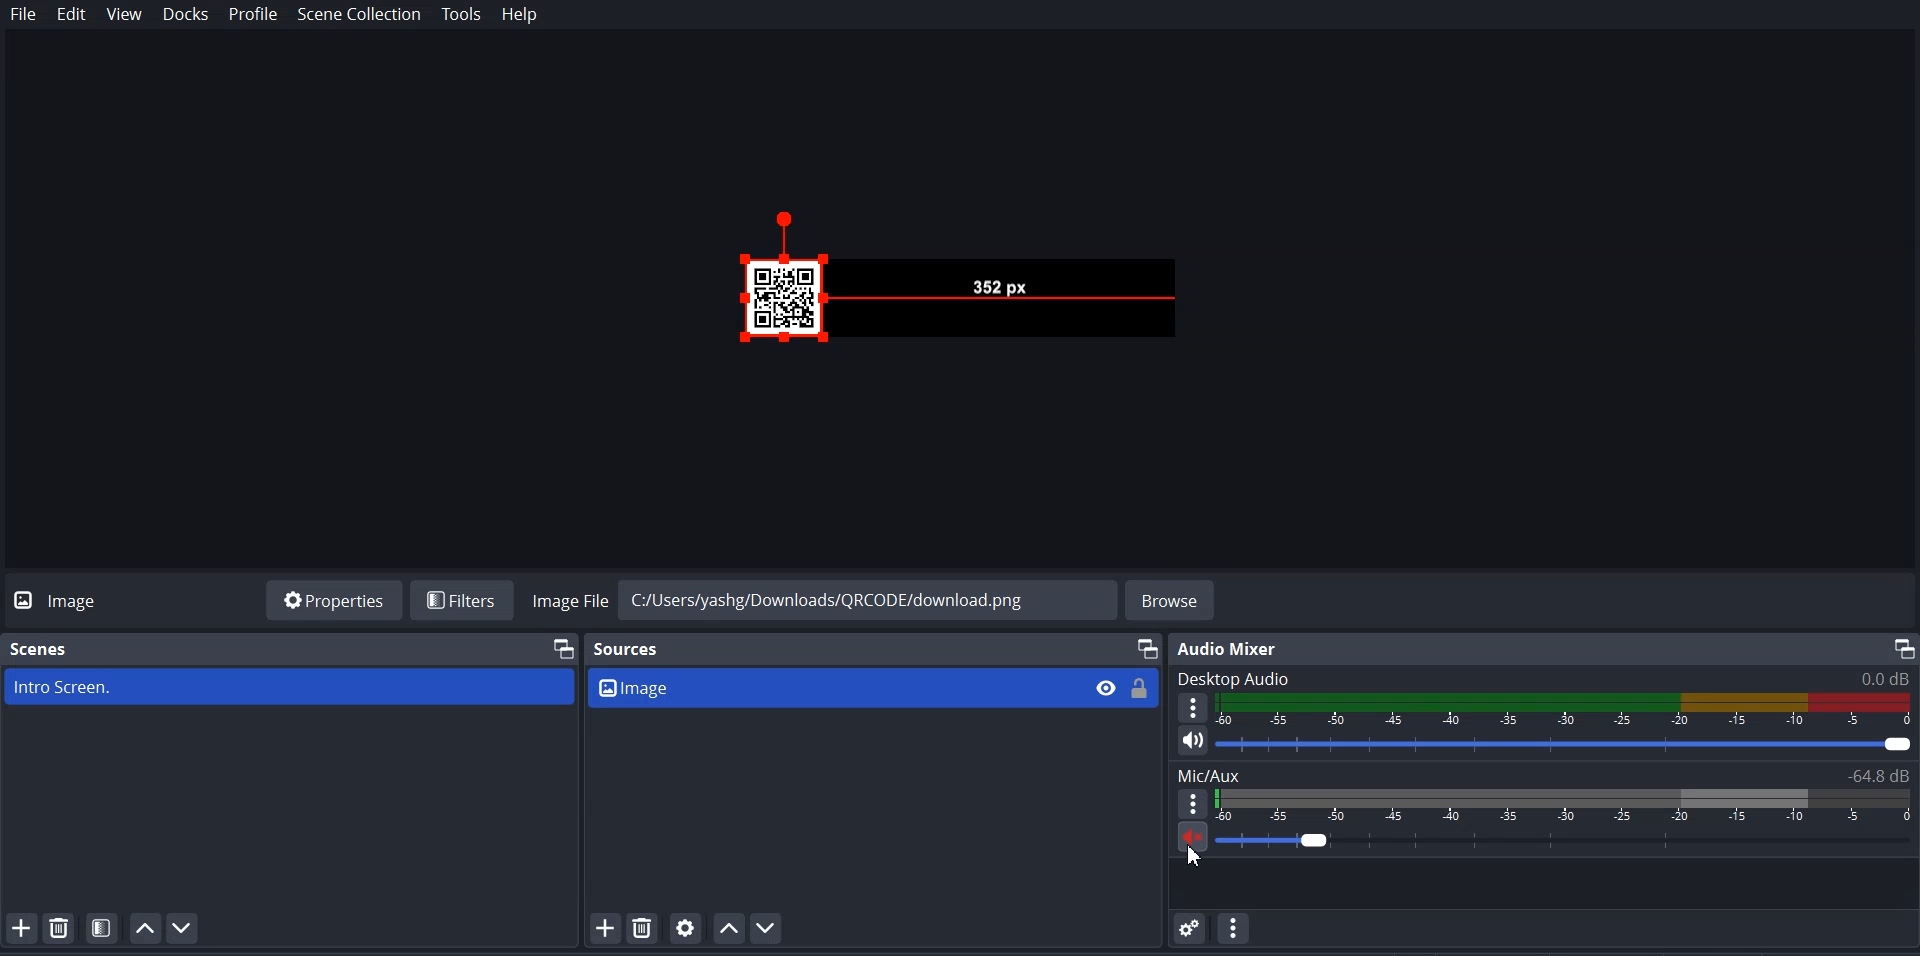 The height and width of the screenshot is (956, 1920). What do you see at coordinates (253, 15) in the screenshot?
I see `Profile` at bounding box center [253, 15].